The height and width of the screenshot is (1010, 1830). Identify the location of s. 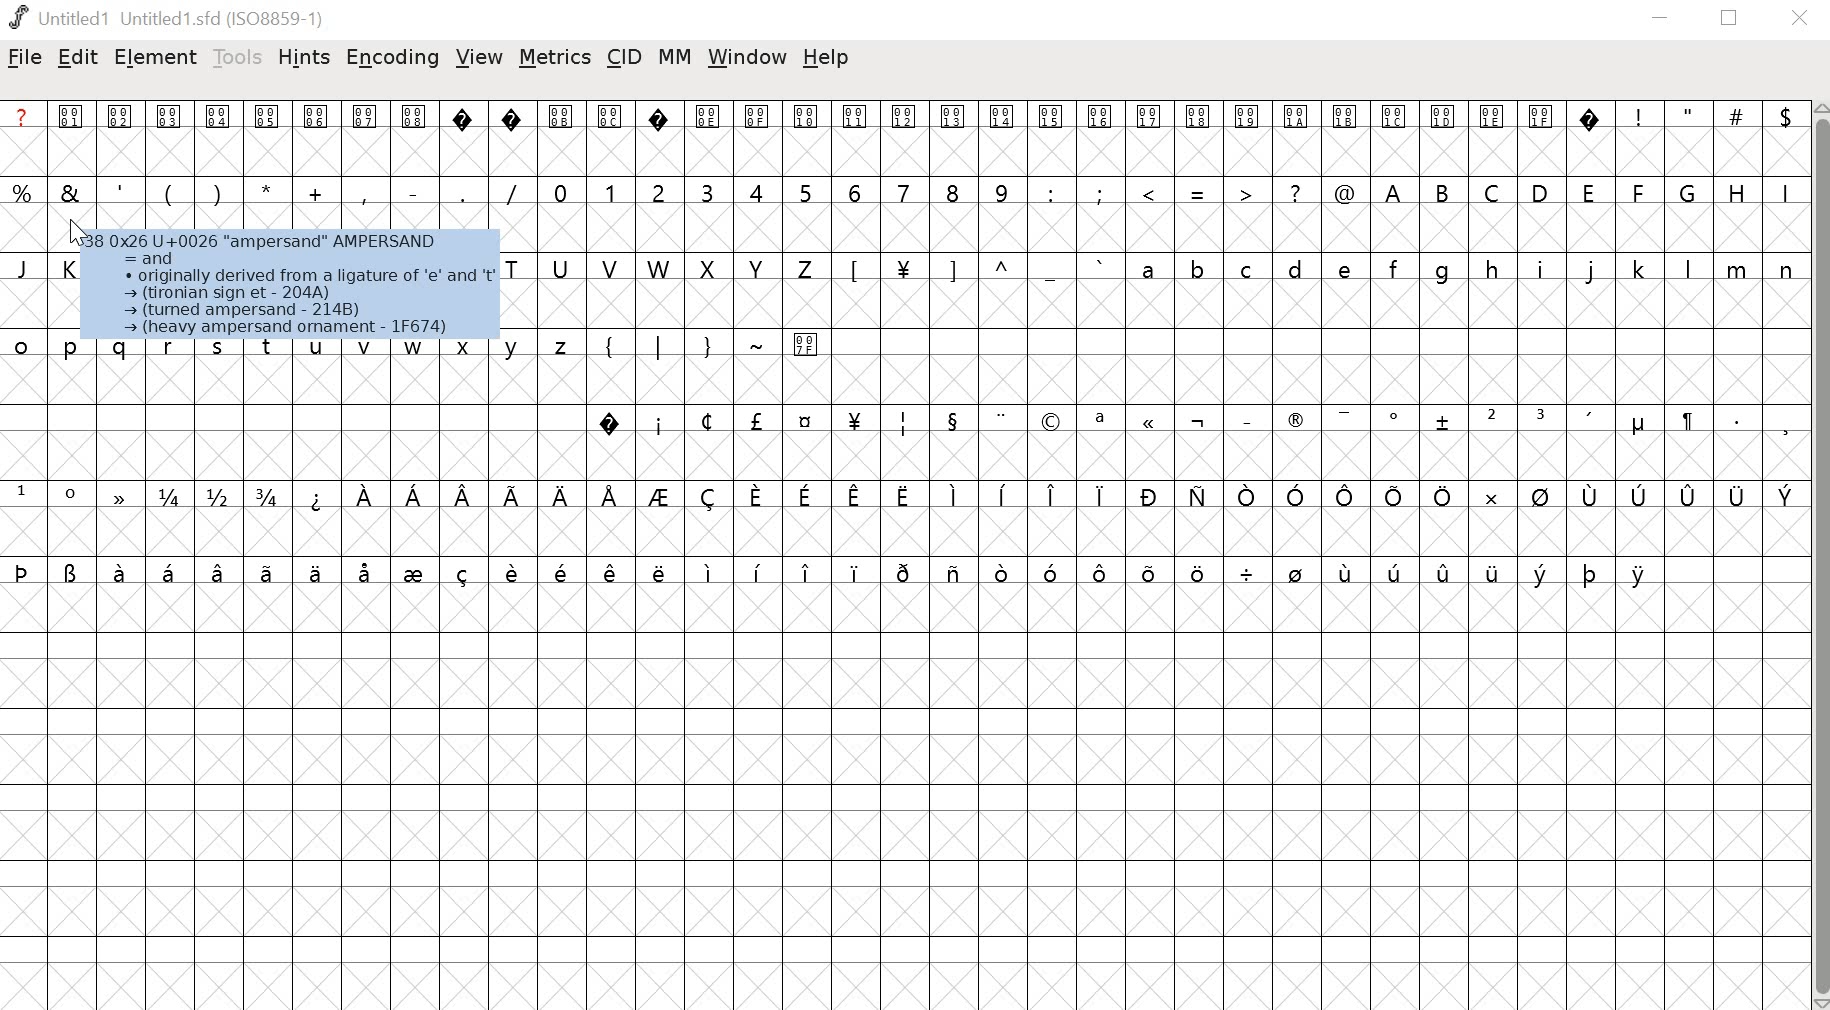
(218, 346).